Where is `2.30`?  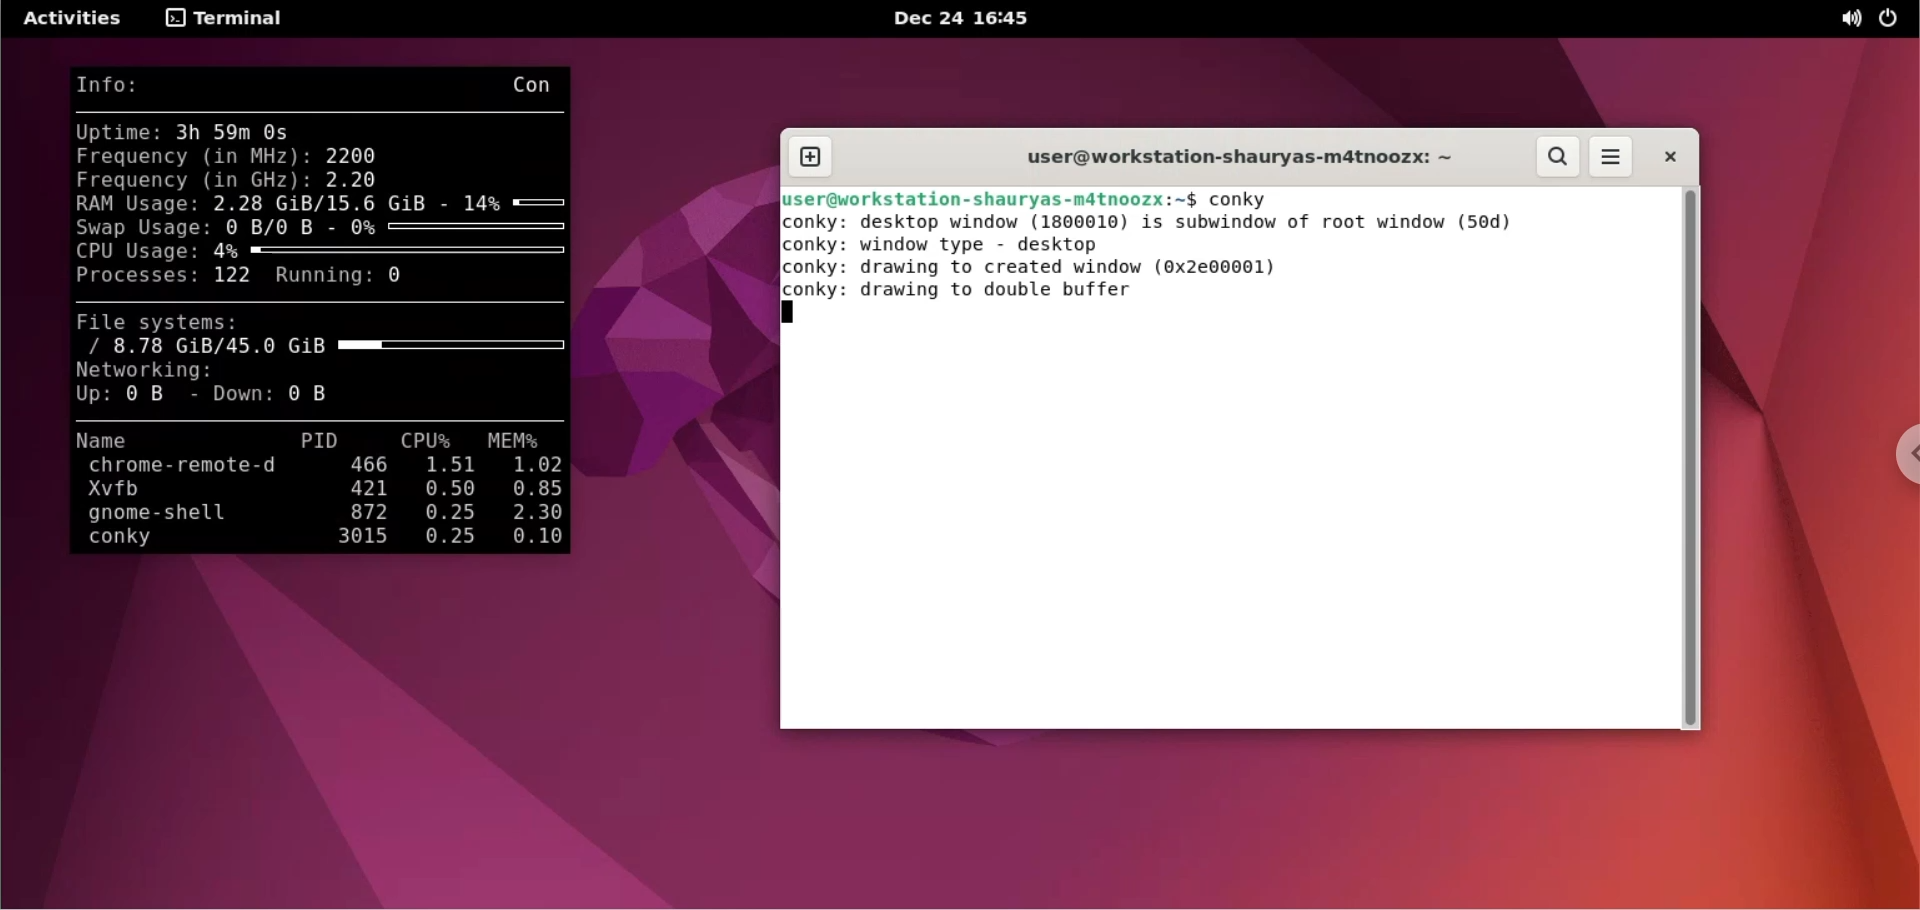 2.30 is located at coordinates (530, 515).